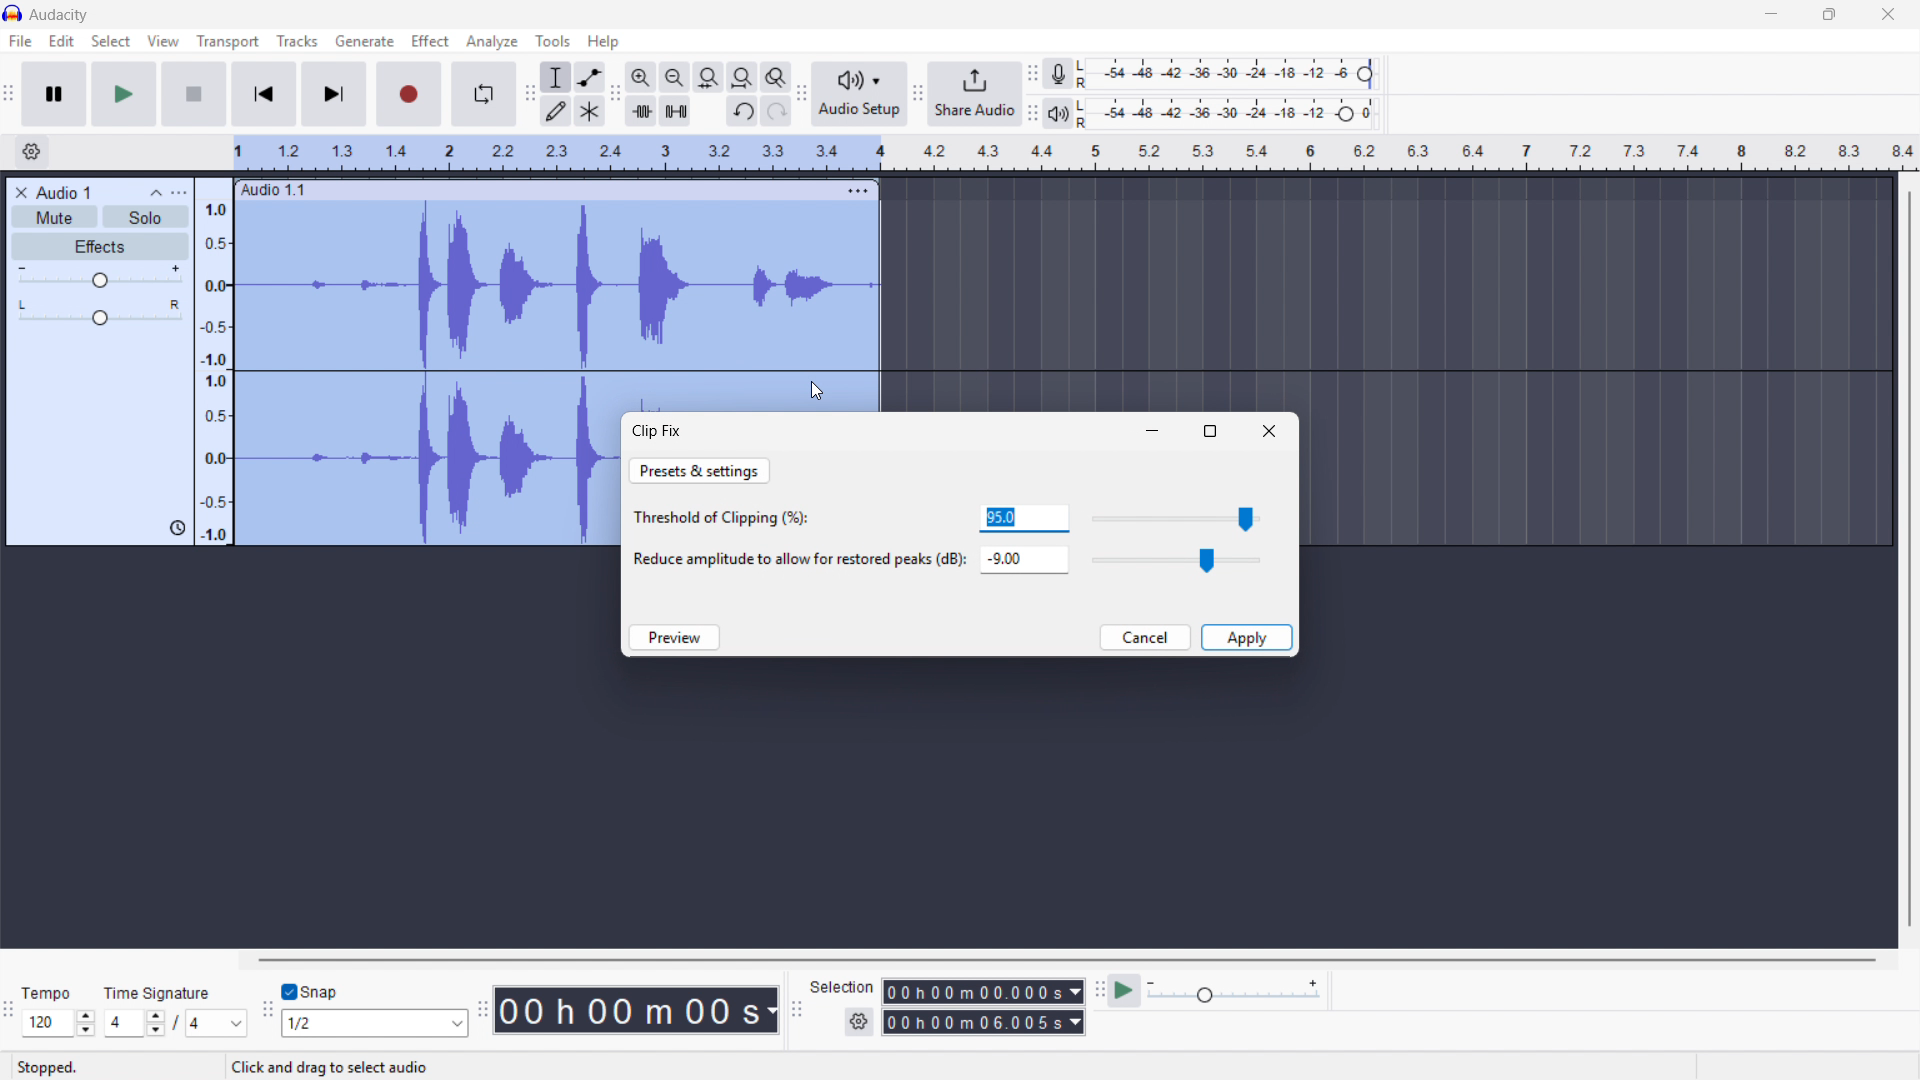 This screenshot has height=1080, width=1920. Describe the element at coordinates (431, 42) in the screenshot. I see `Effect` at that location.